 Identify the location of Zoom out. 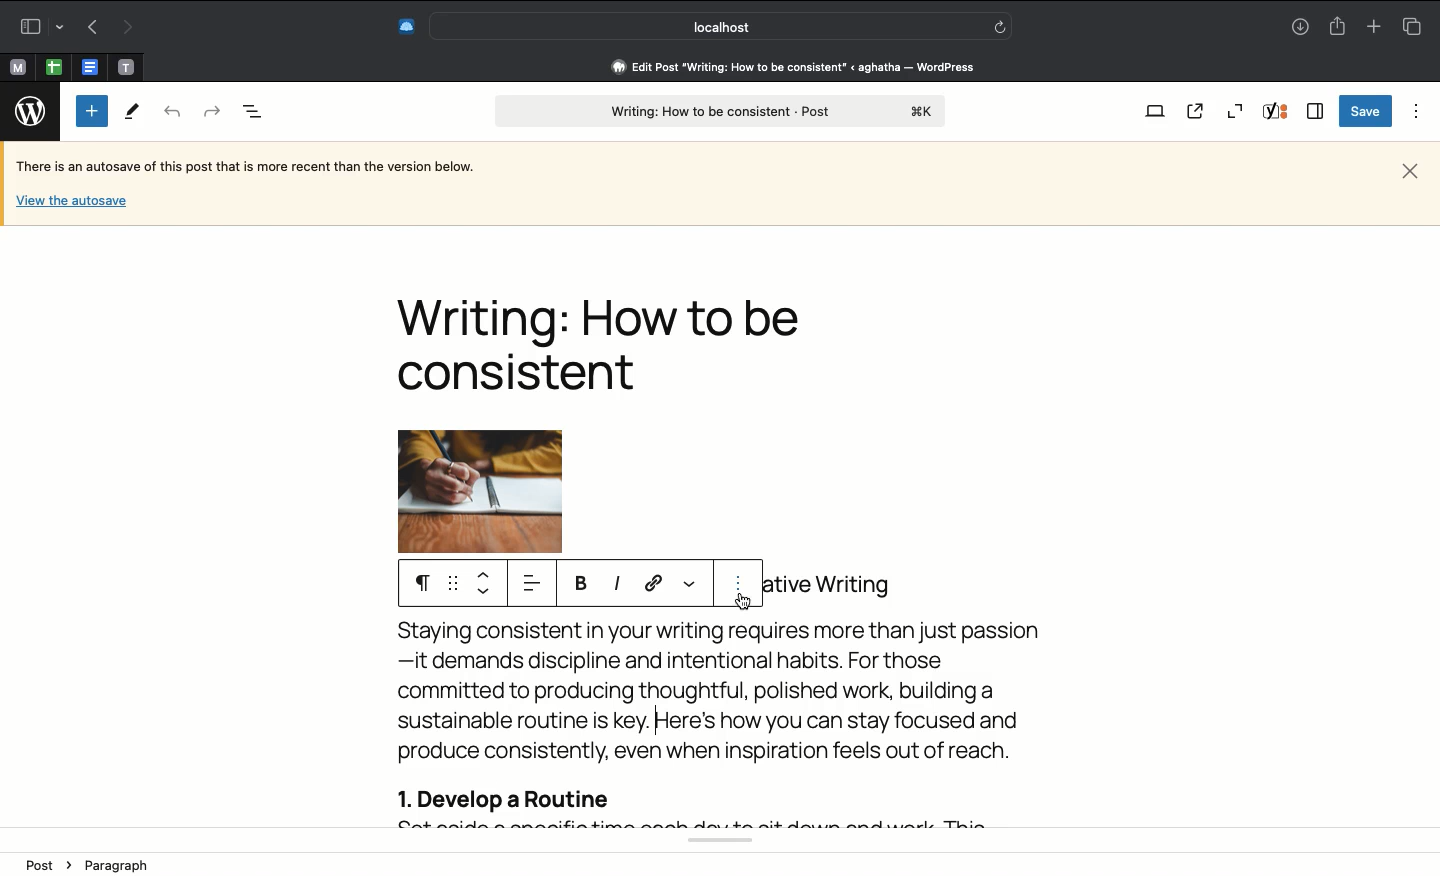
(1235, 111).